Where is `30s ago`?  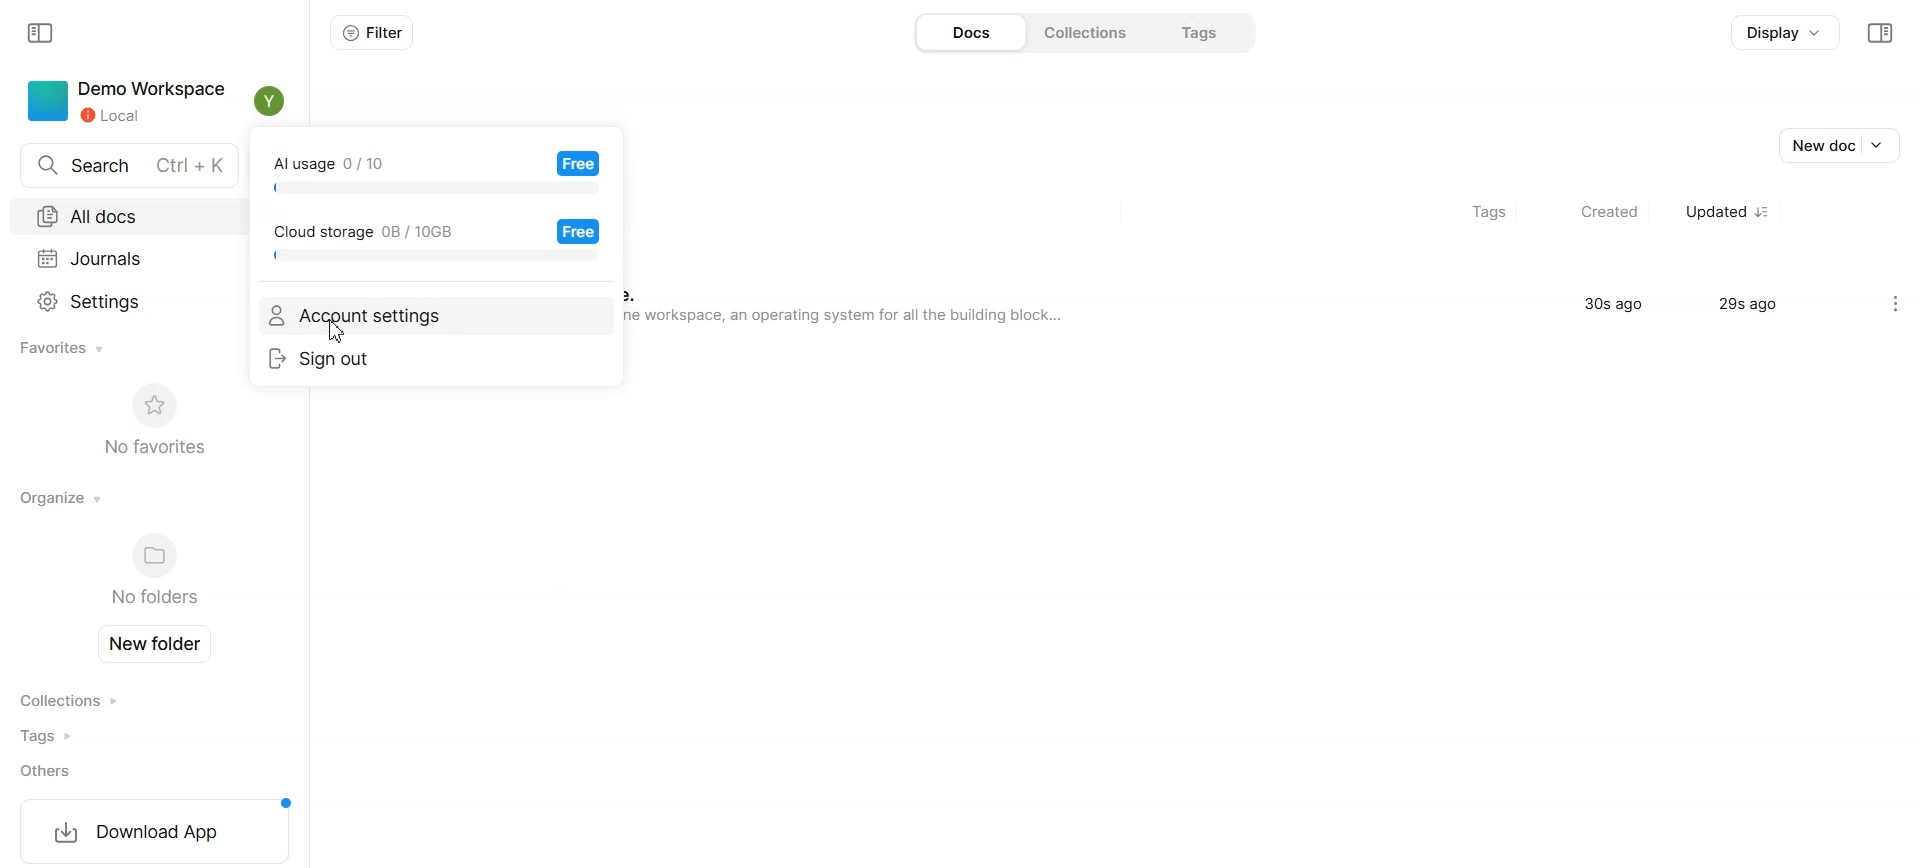 30s ago is located at coordinates (1615, 308).